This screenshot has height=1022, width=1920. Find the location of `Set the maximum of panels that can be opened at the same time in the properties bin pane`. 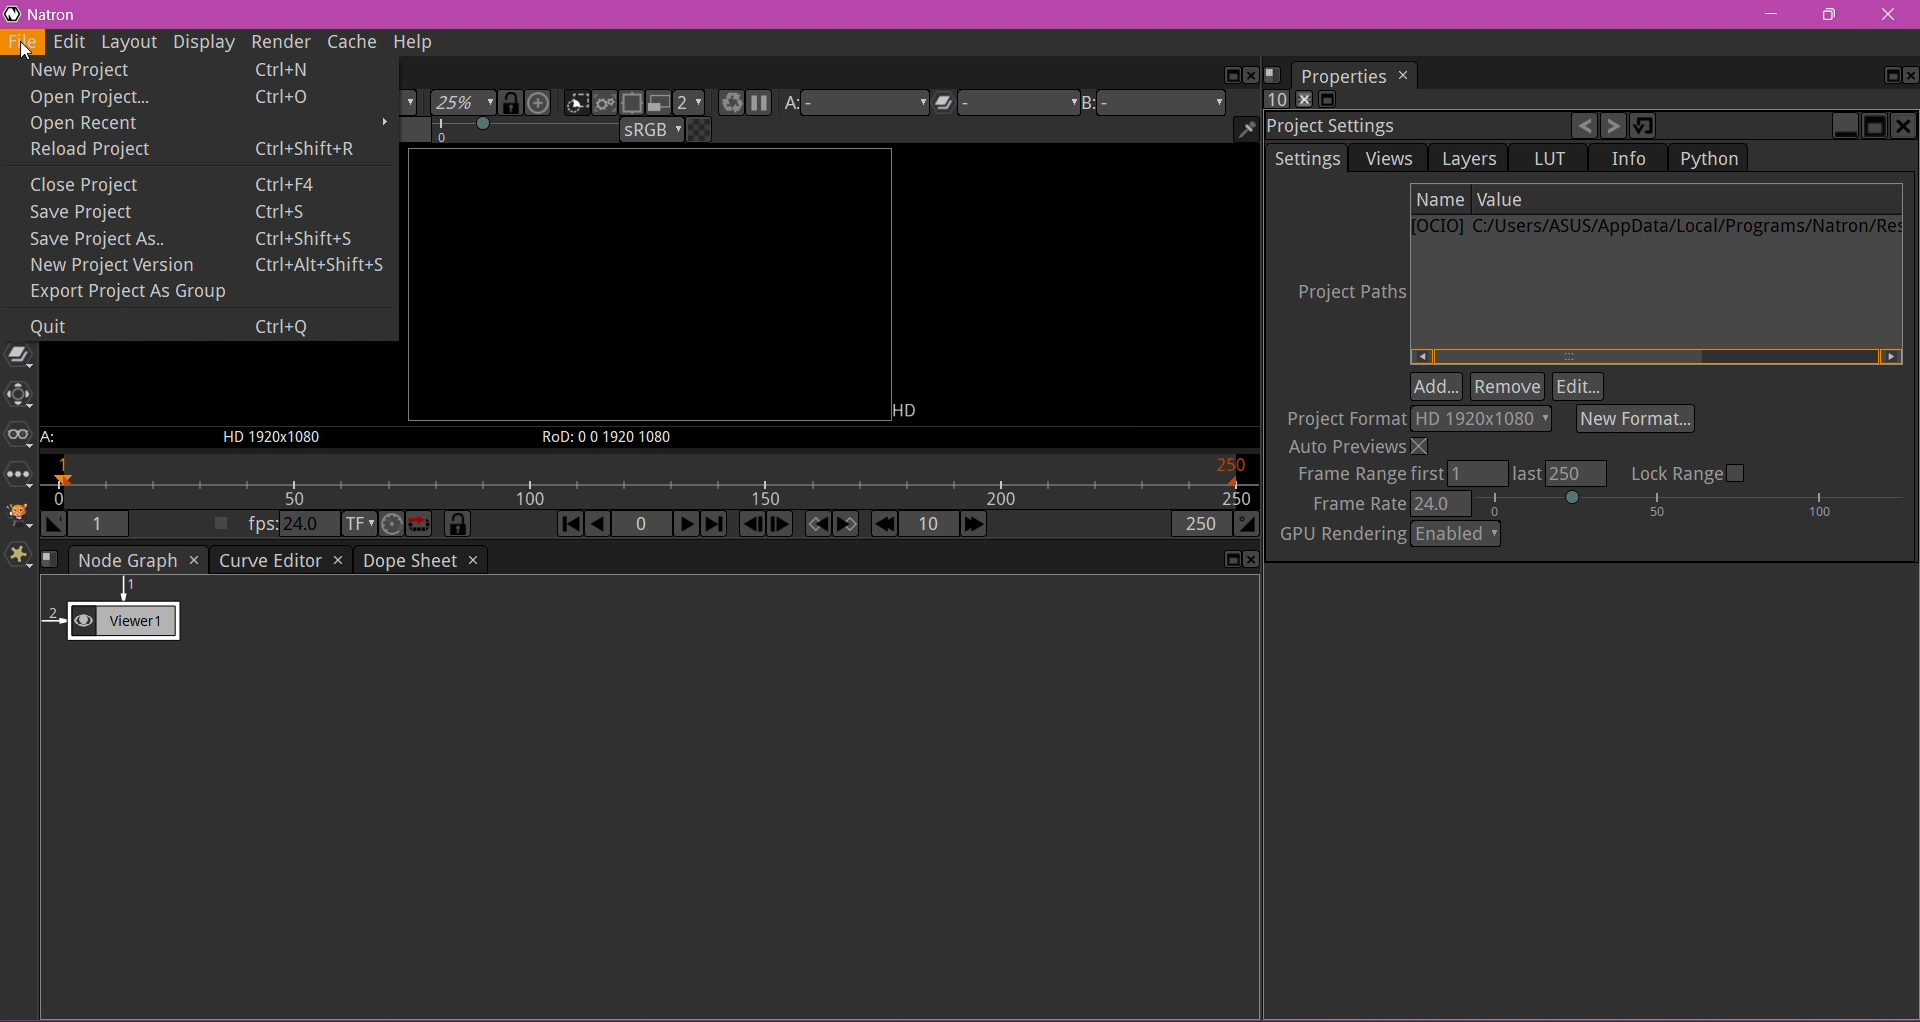

Set the maximum of panels that can be opened at the same time in the properties bin pane is located at coordinates (1278, 101).